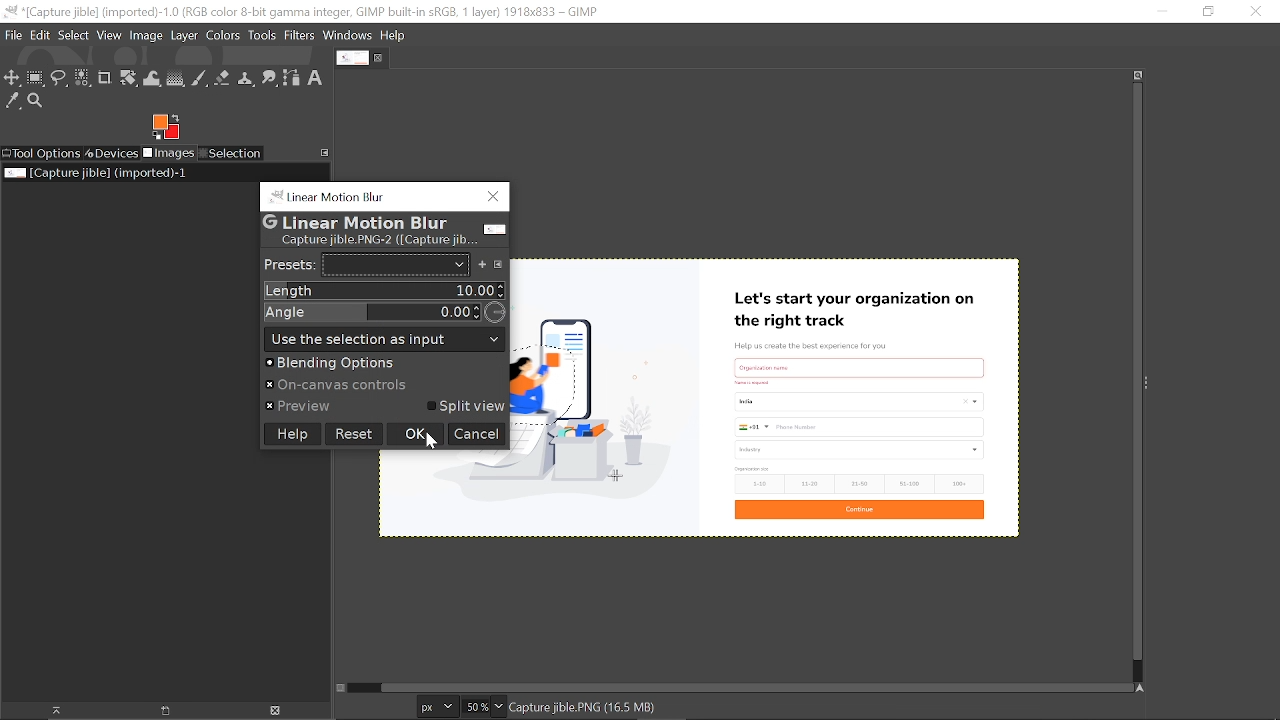 The image size is (1280, 720). I want to click on restore down, so click(1207, 11).